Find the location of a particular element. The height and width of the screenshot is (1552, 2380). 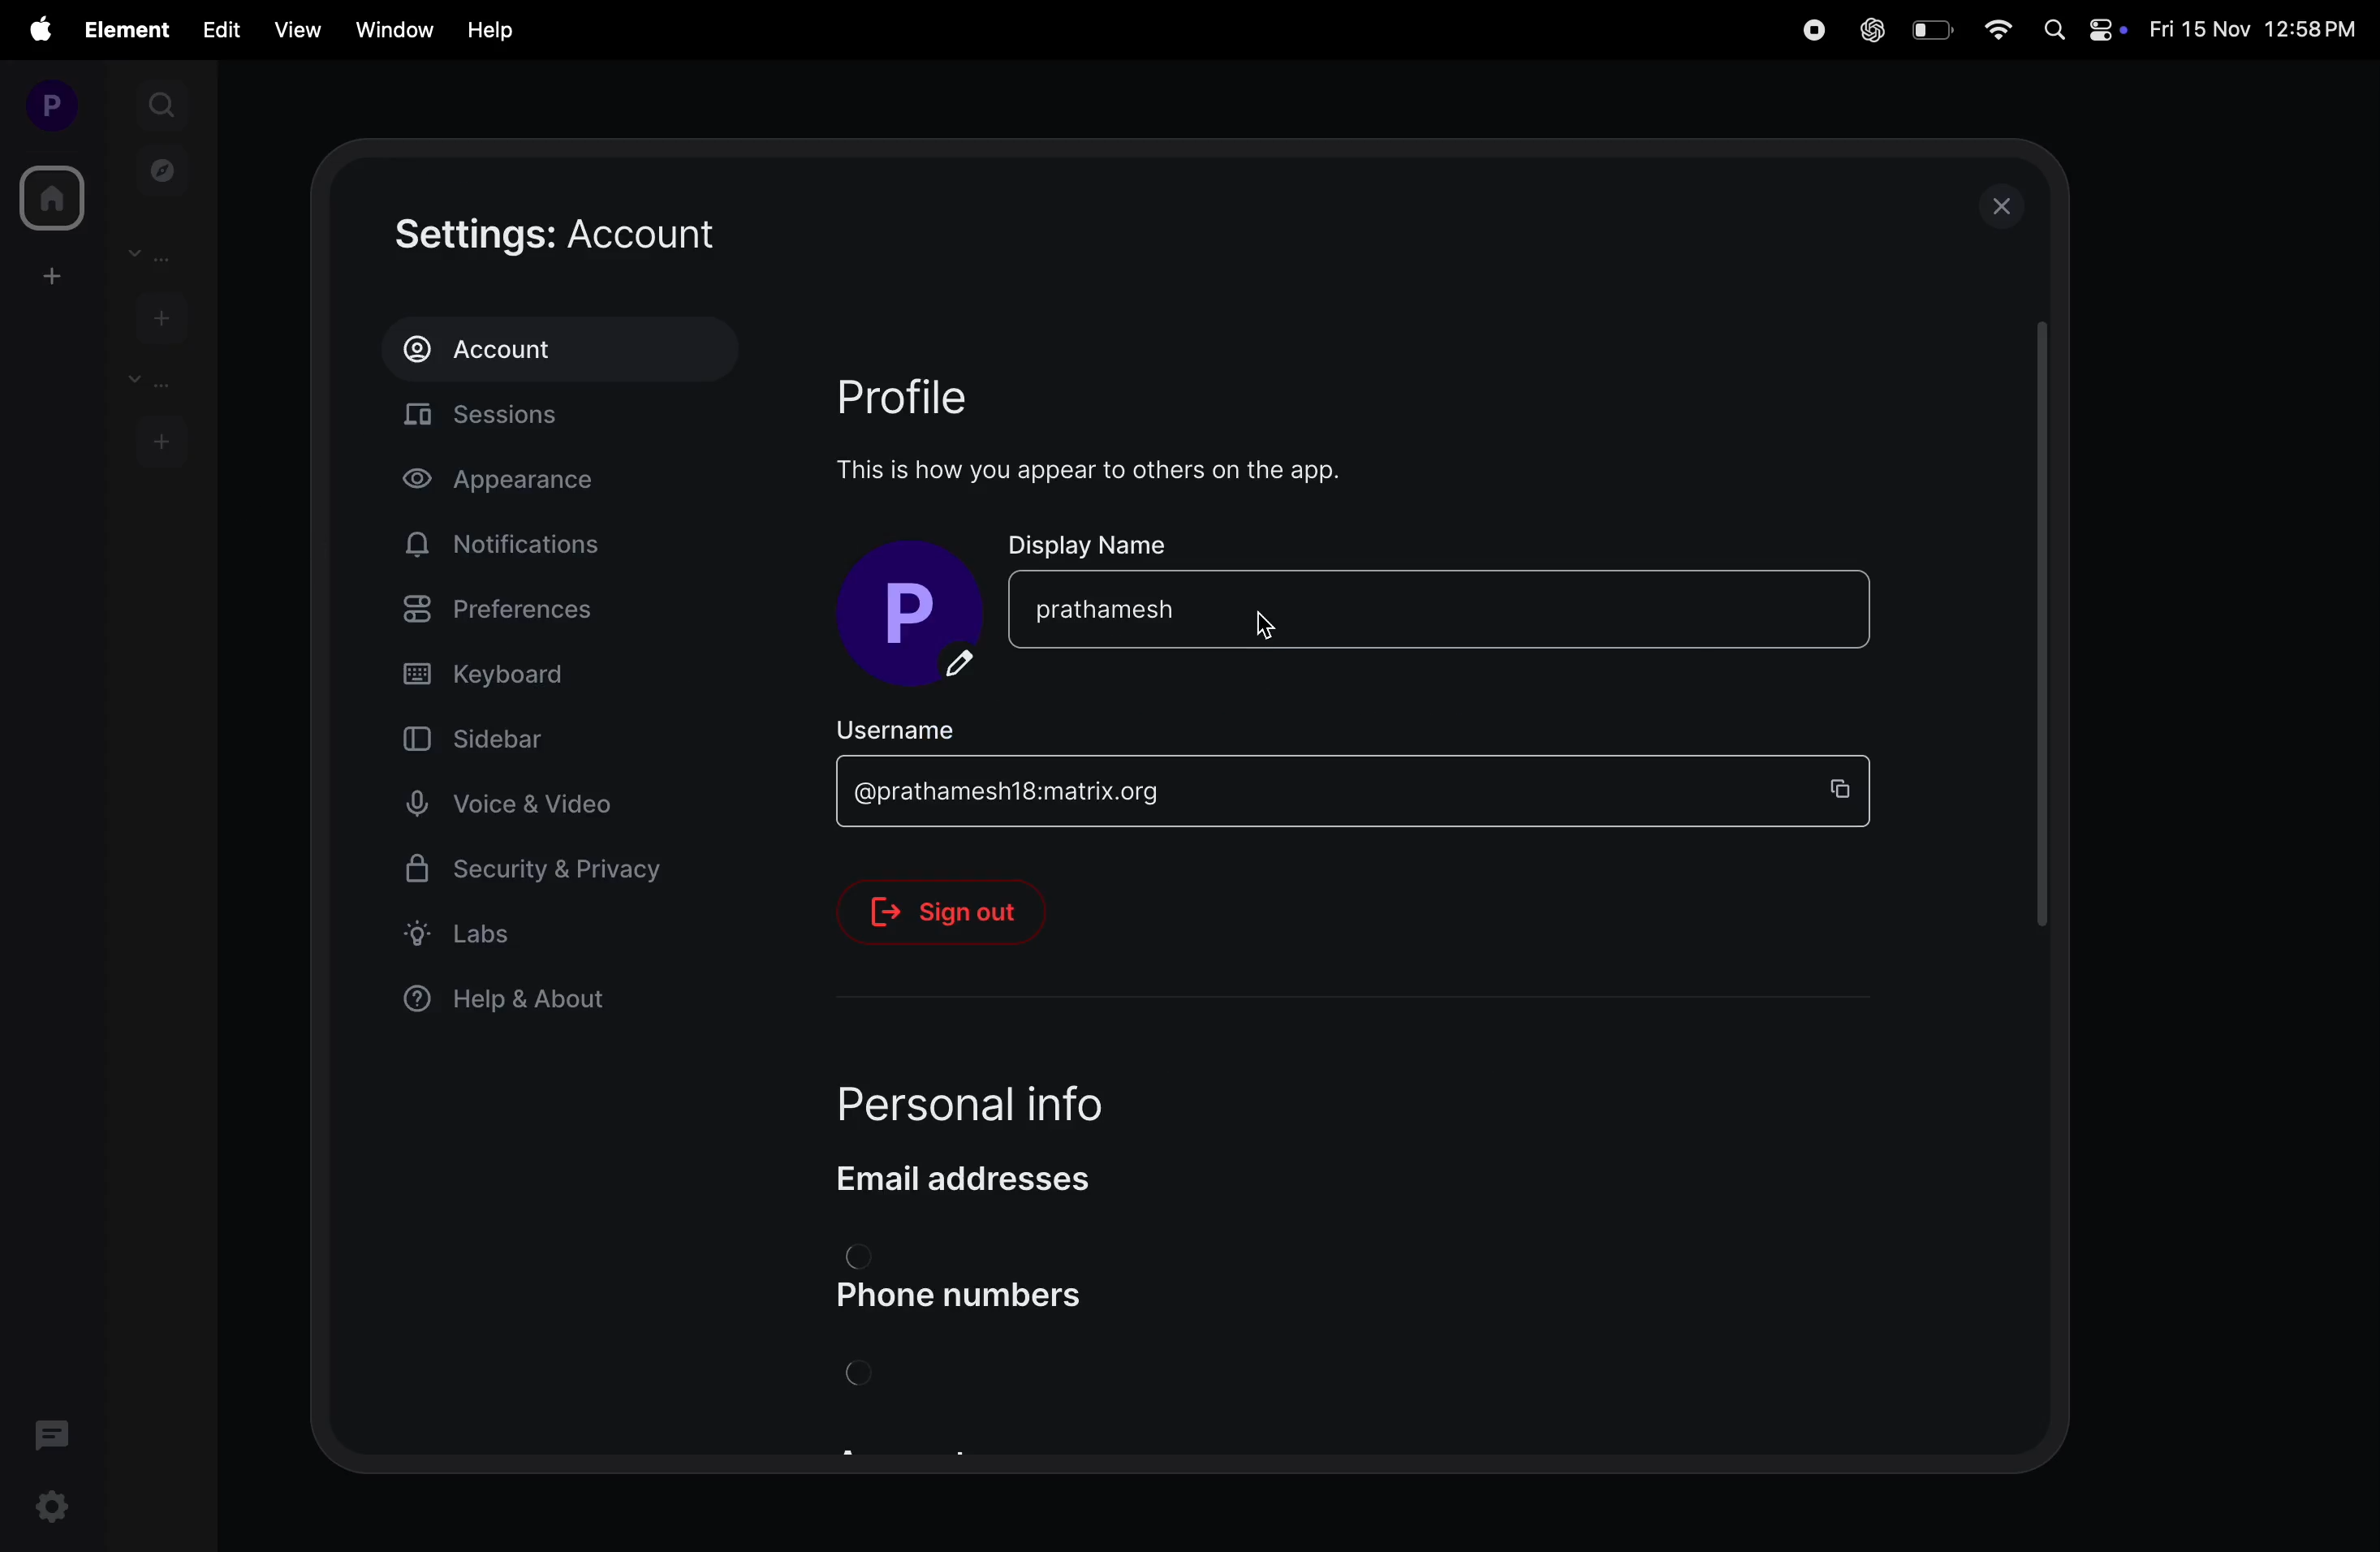

window is located at coordinates (390, 27).